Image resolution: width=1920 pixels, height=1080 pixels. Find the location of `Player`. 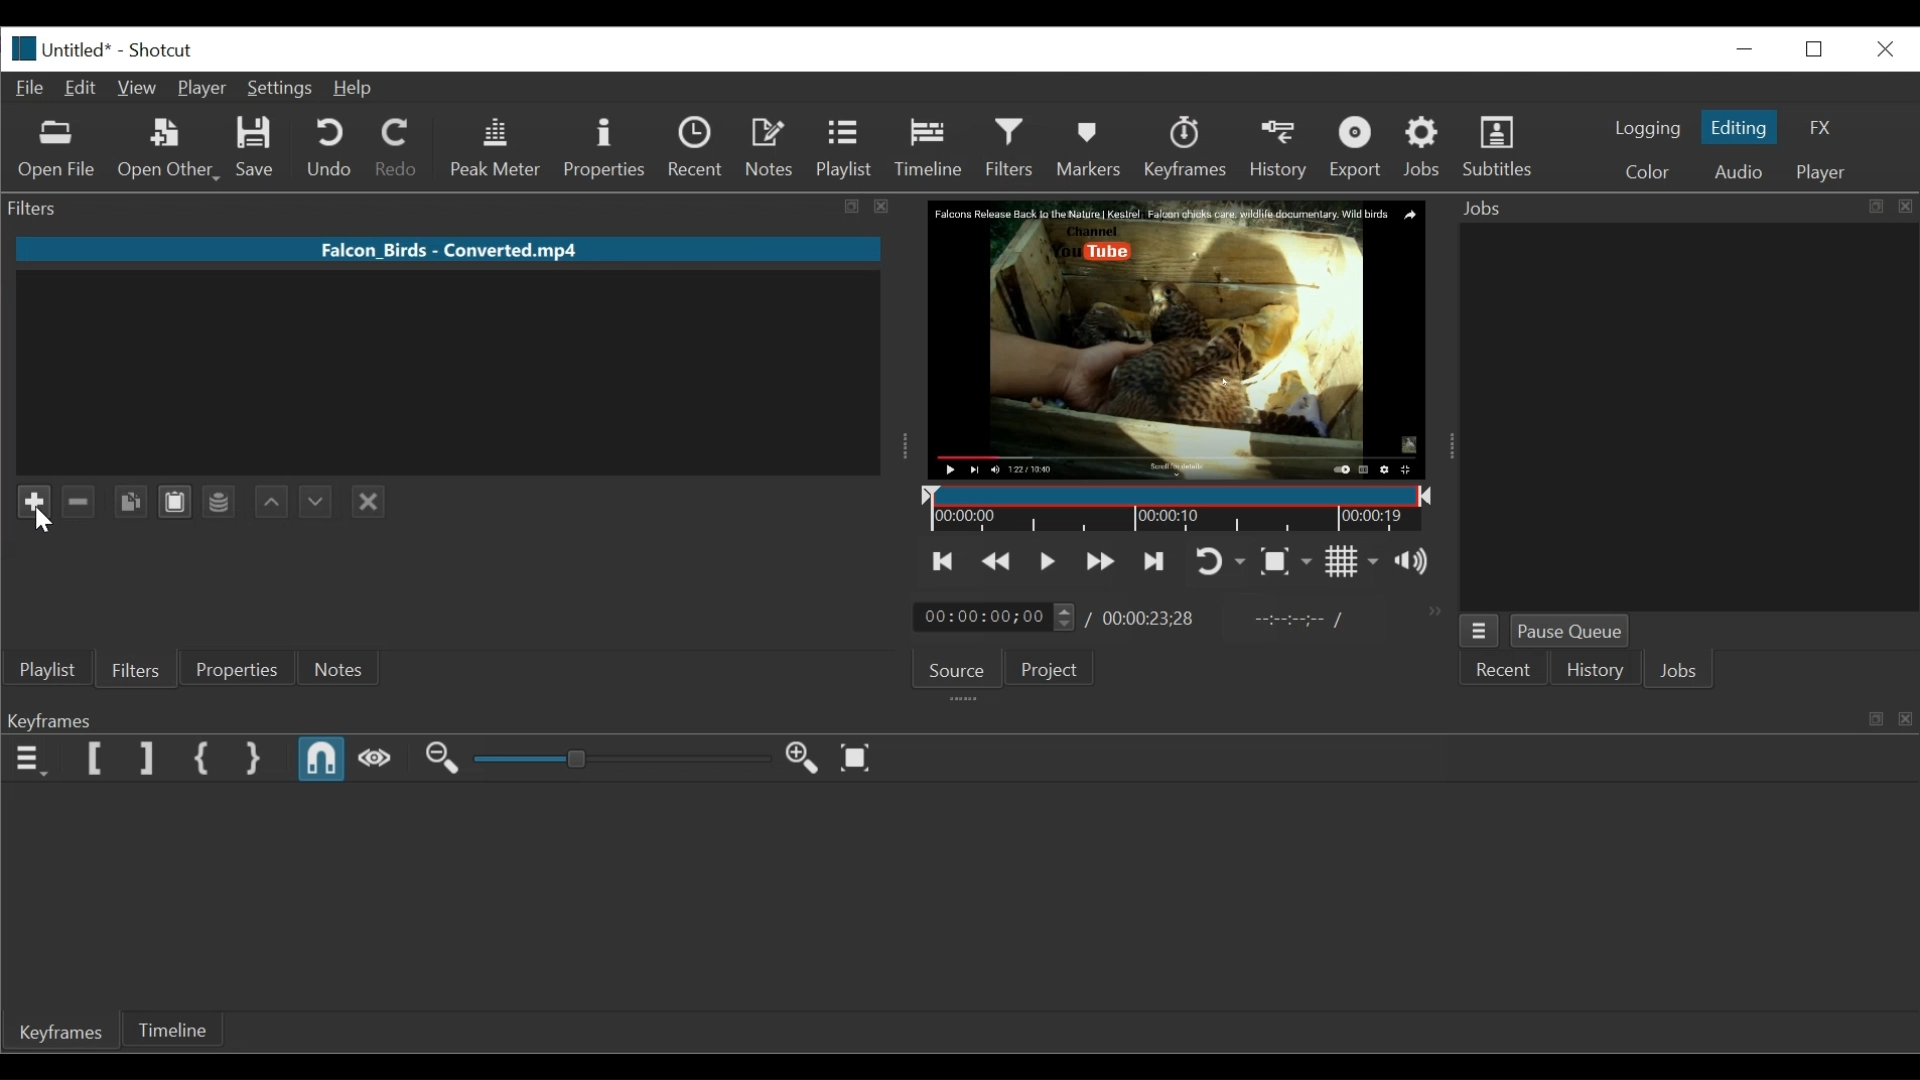

Player is located at coordinates (202, 89).